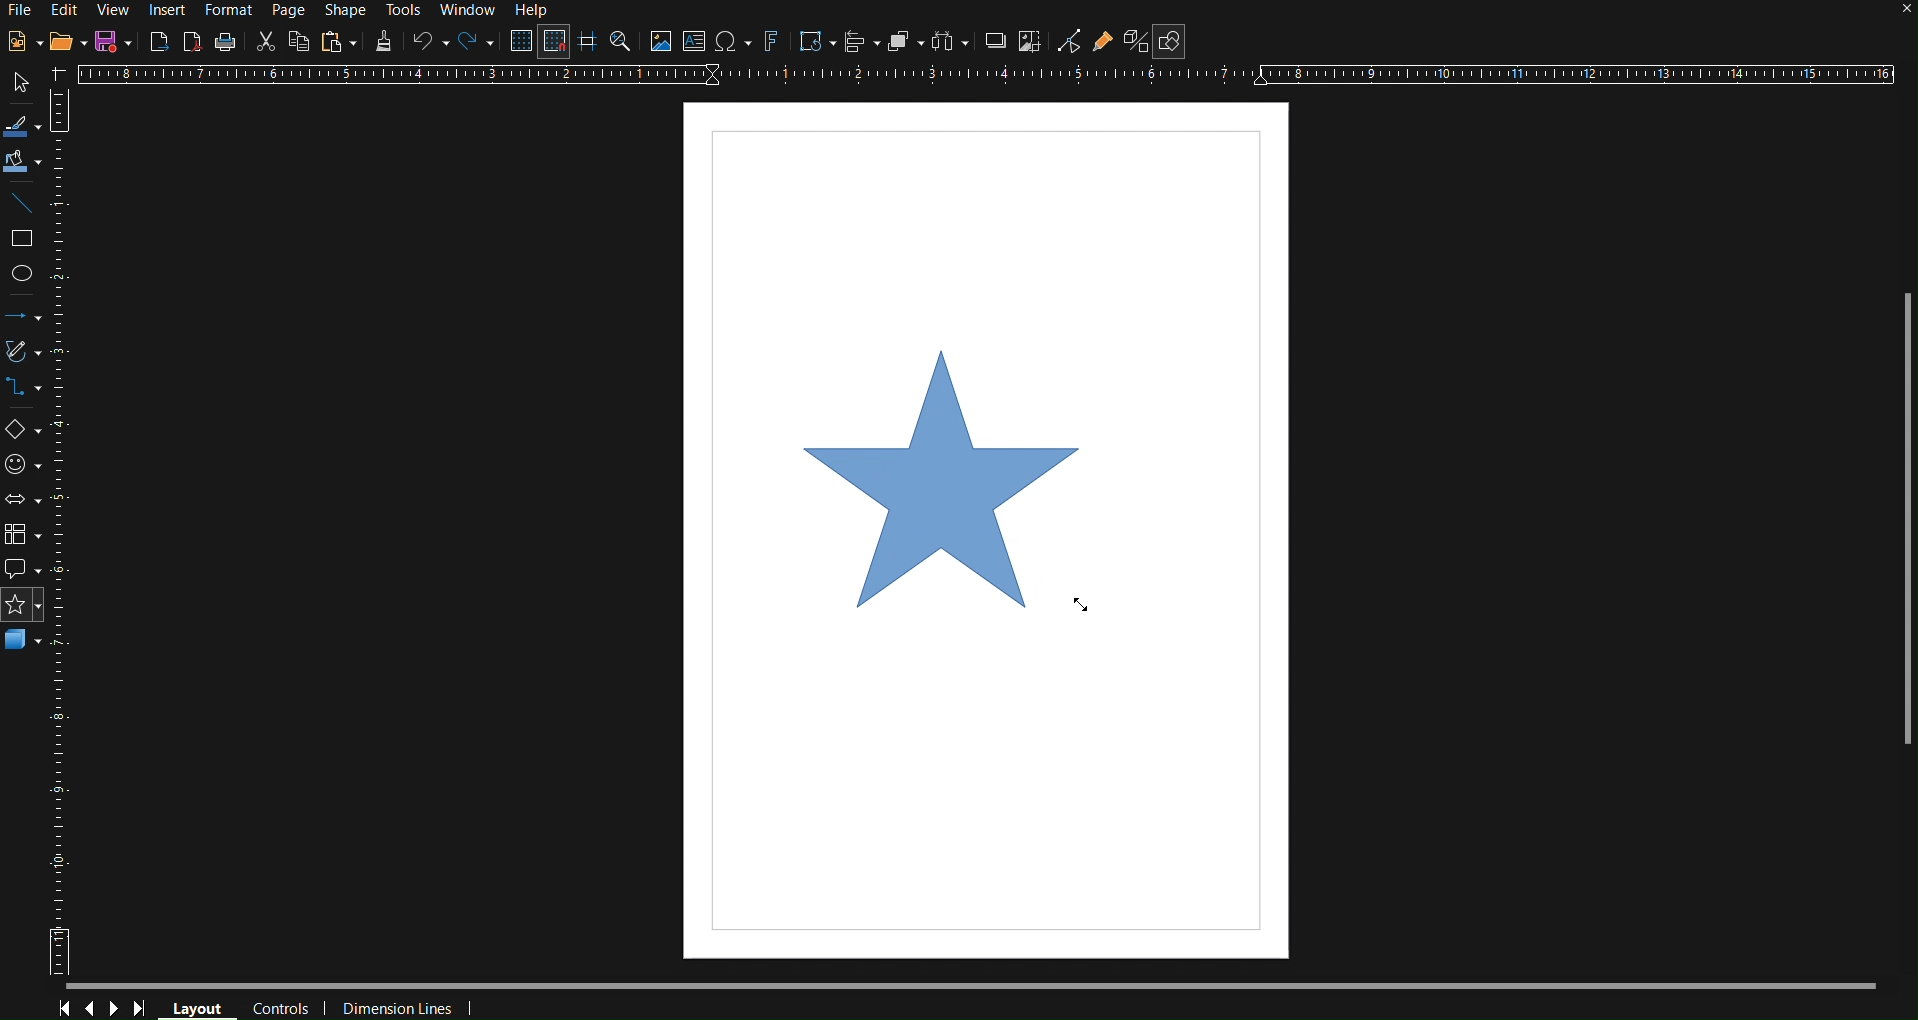 The height and width of the screenshot is (1020, 1918). What do you see at coordinates (402, 10) in the screenshot?
I see `Tools` at bounding box center [402, 10].